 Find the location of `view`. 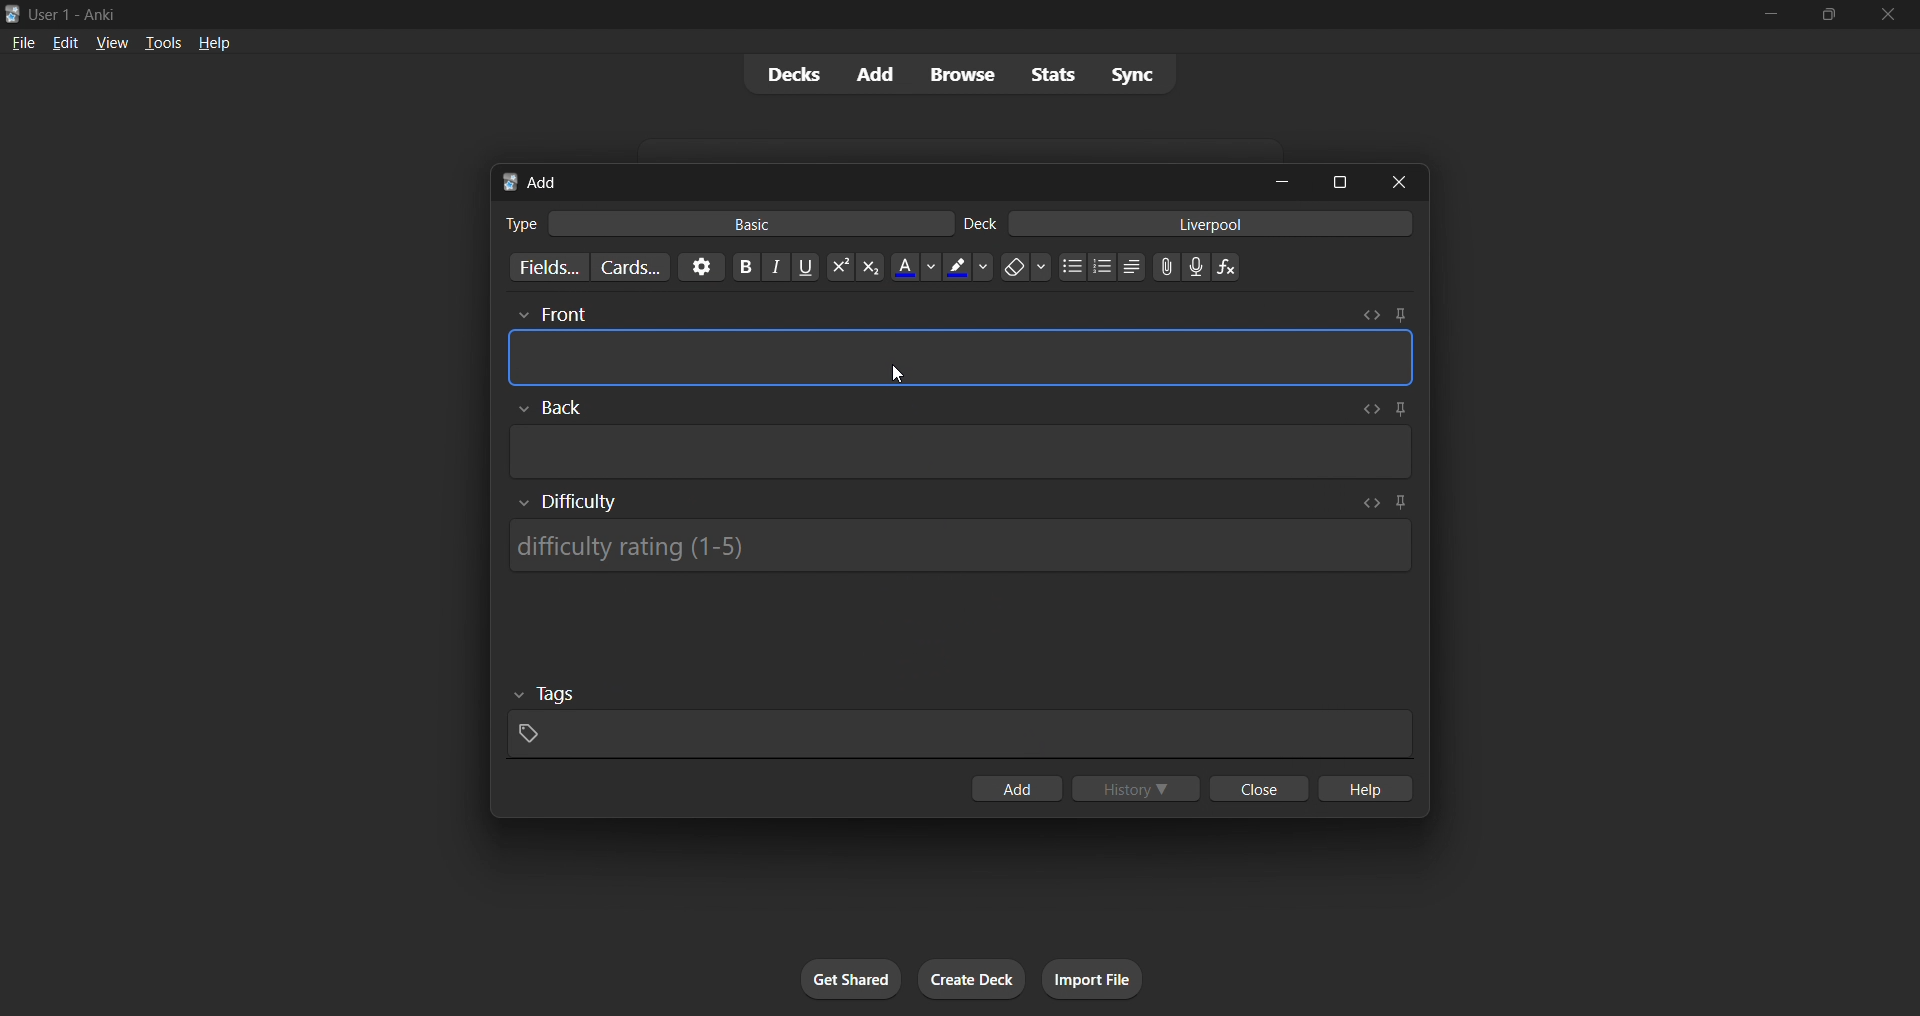

view is located at coordinates (112, 42).